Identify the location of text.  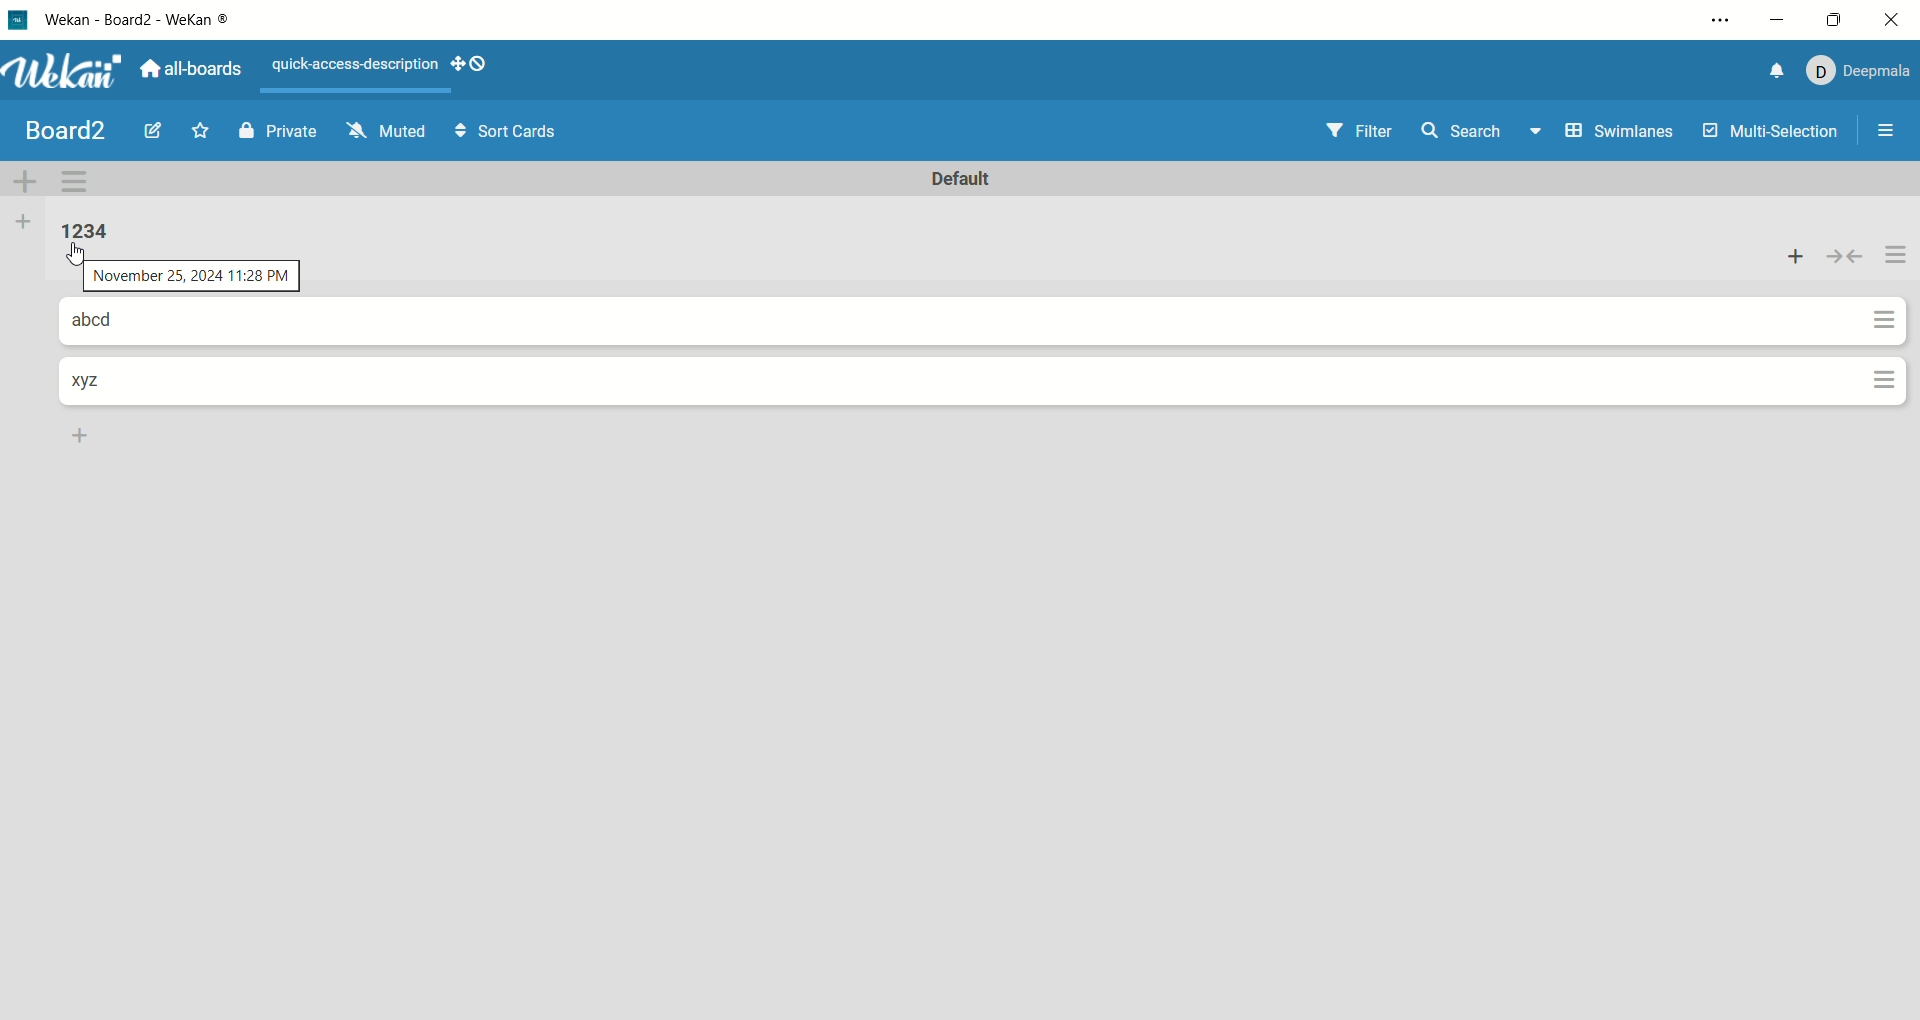
(352, 68).